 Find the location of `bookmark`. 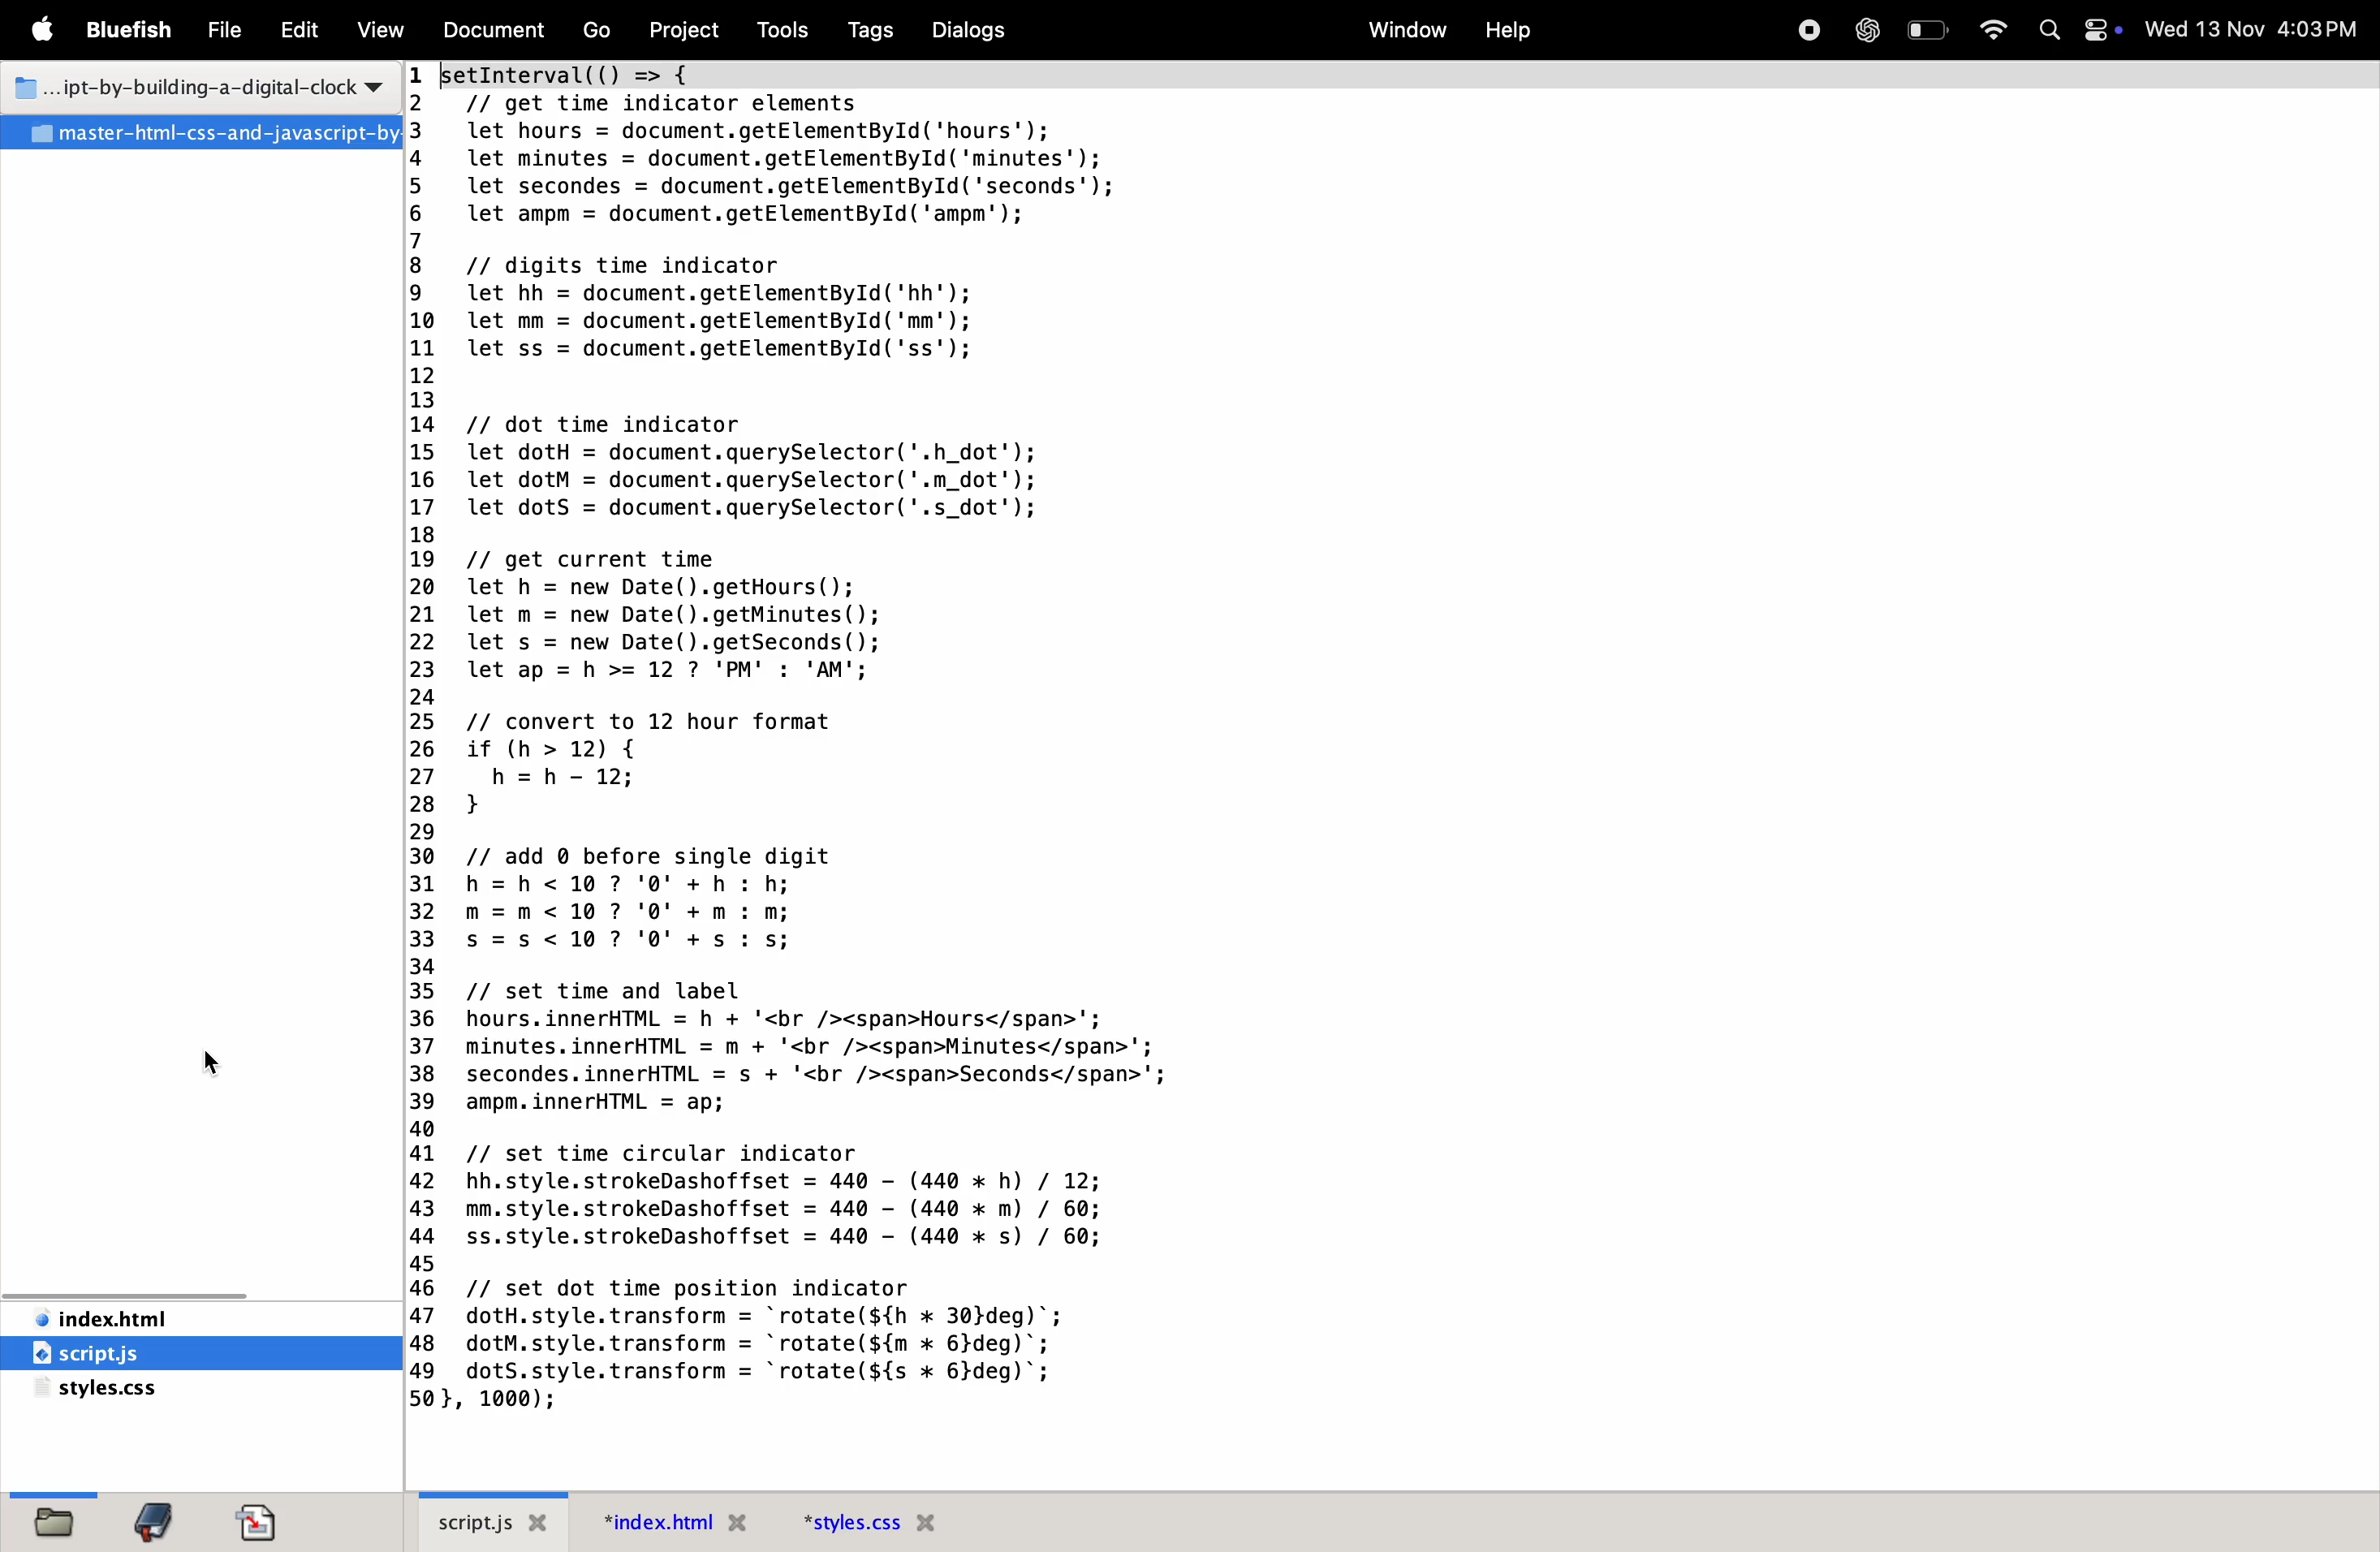

bookmark is located at coordinates (153, 1521).